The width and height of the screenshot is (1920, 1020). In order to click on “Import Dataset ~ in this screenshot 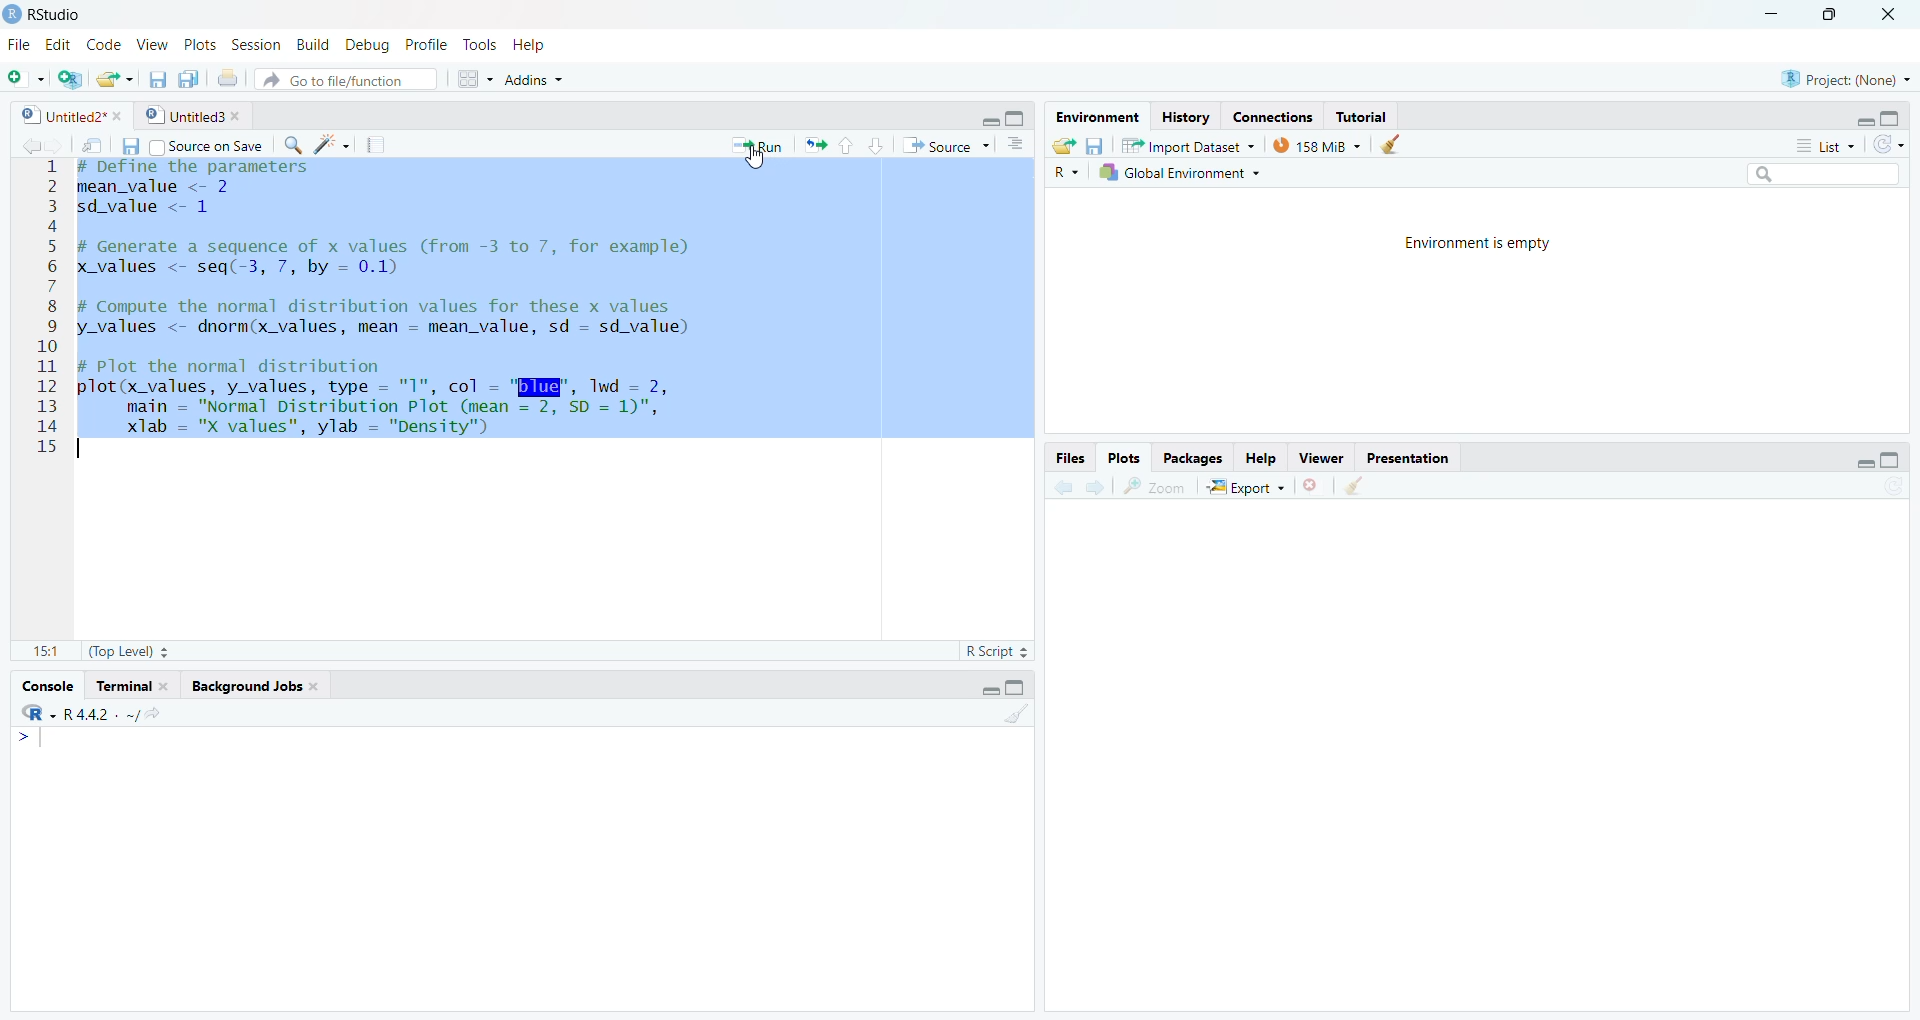, I will do `click(1187, 145)`.